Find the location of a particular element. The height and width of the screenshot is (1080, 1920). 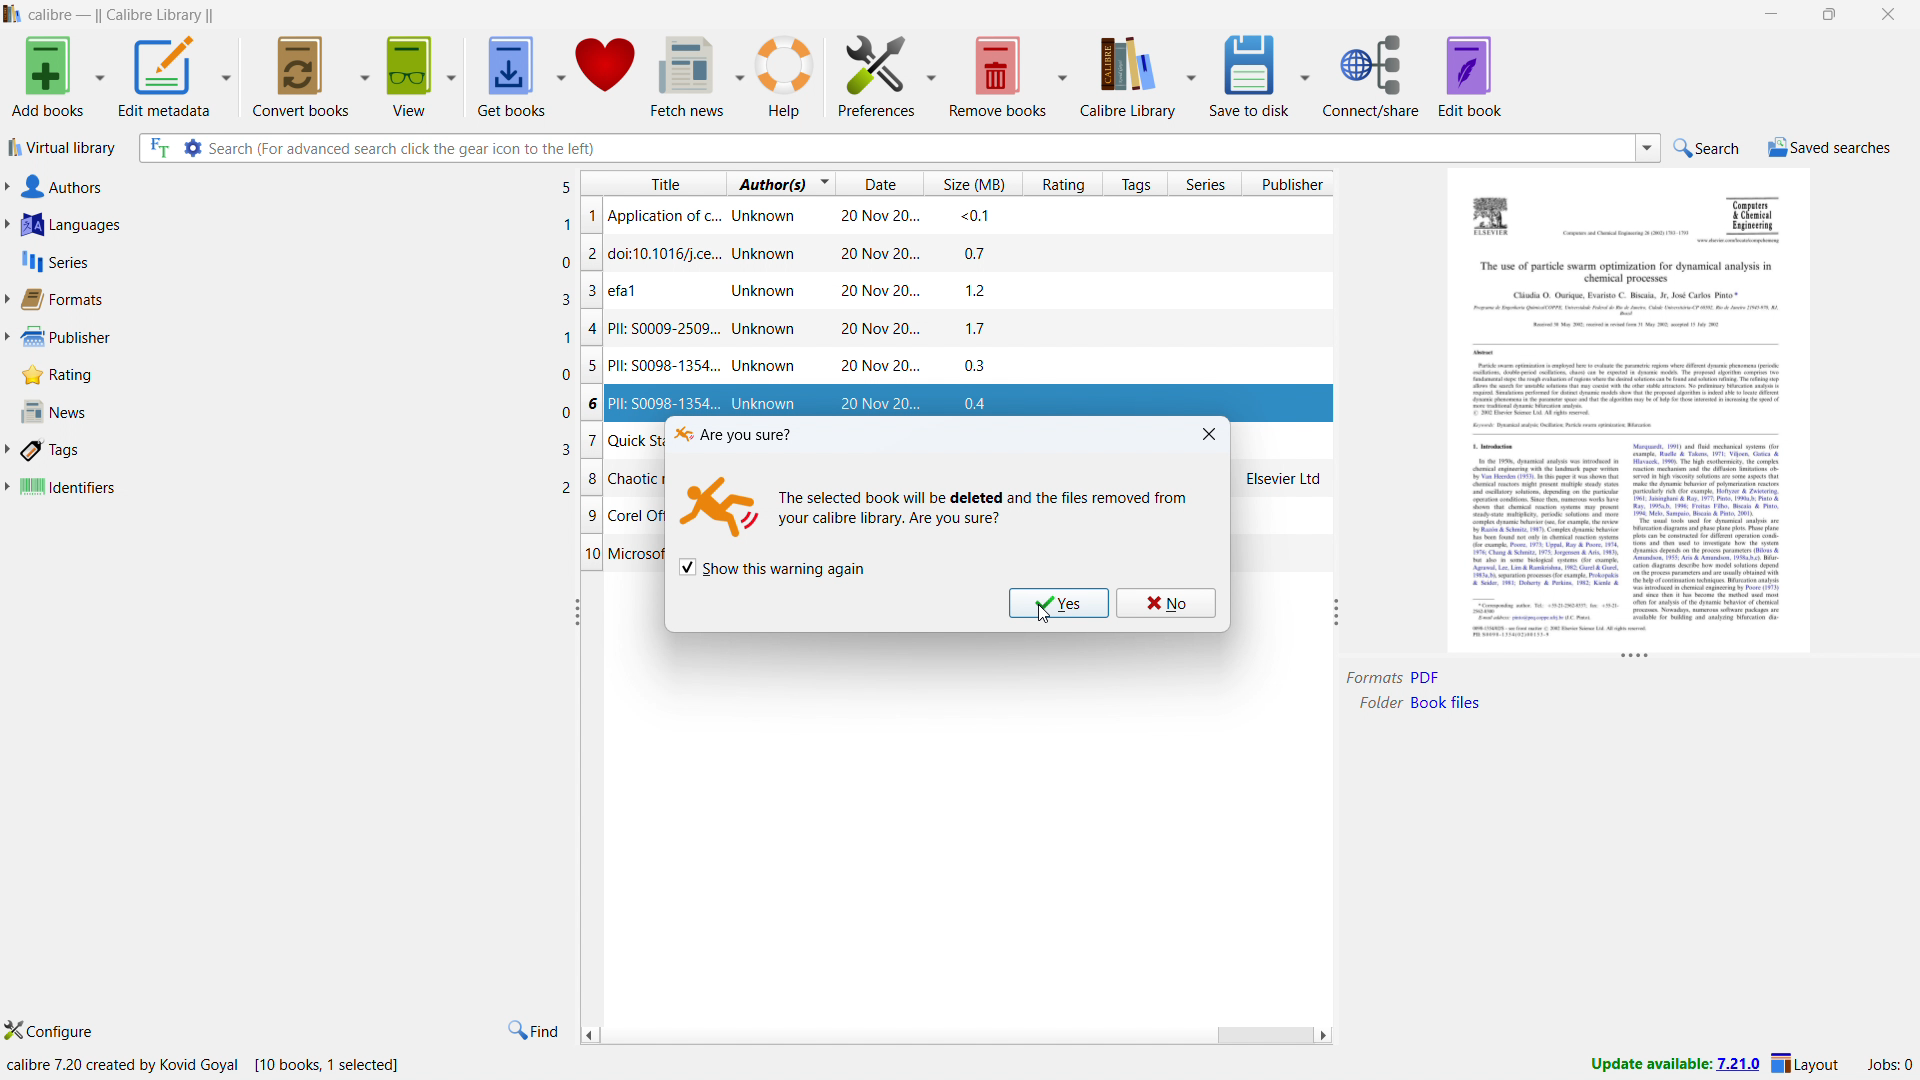

PIL: S009-2509... is located at coordinates (965, 331).